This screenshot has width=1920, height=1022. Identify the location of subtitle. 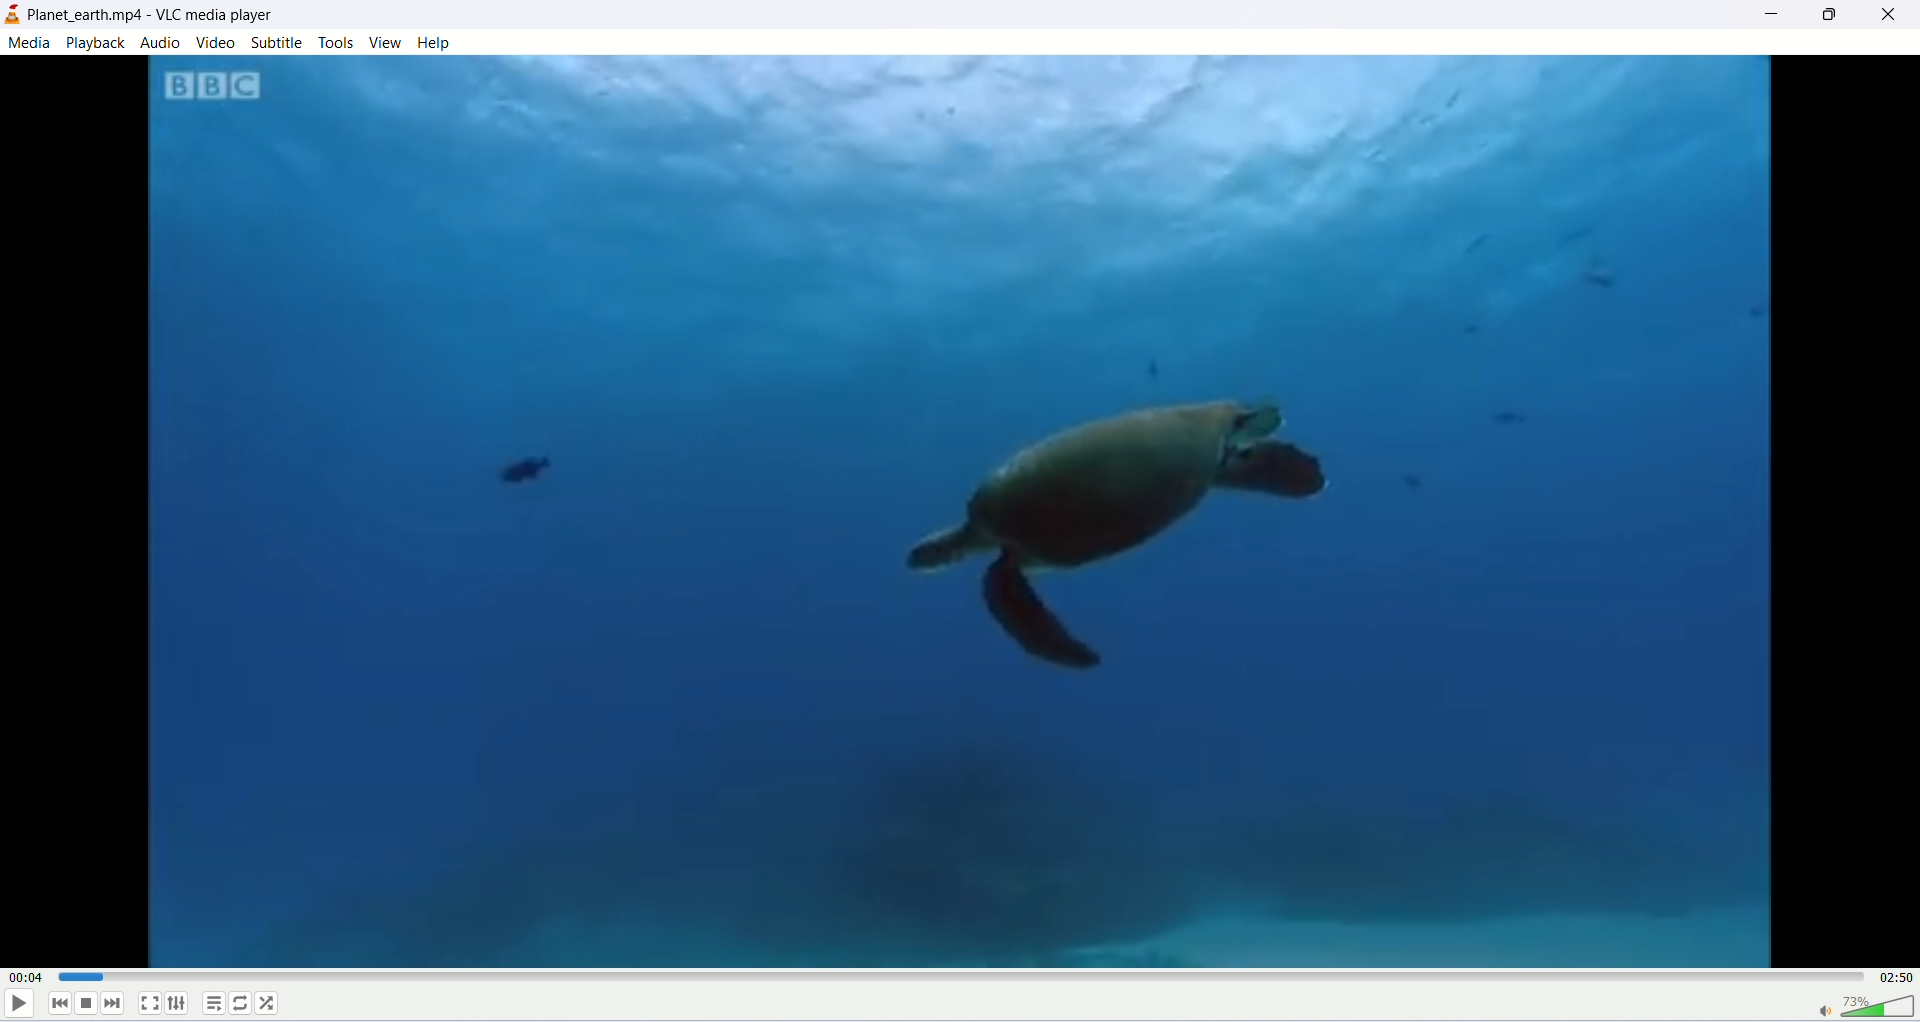
(278, 41).